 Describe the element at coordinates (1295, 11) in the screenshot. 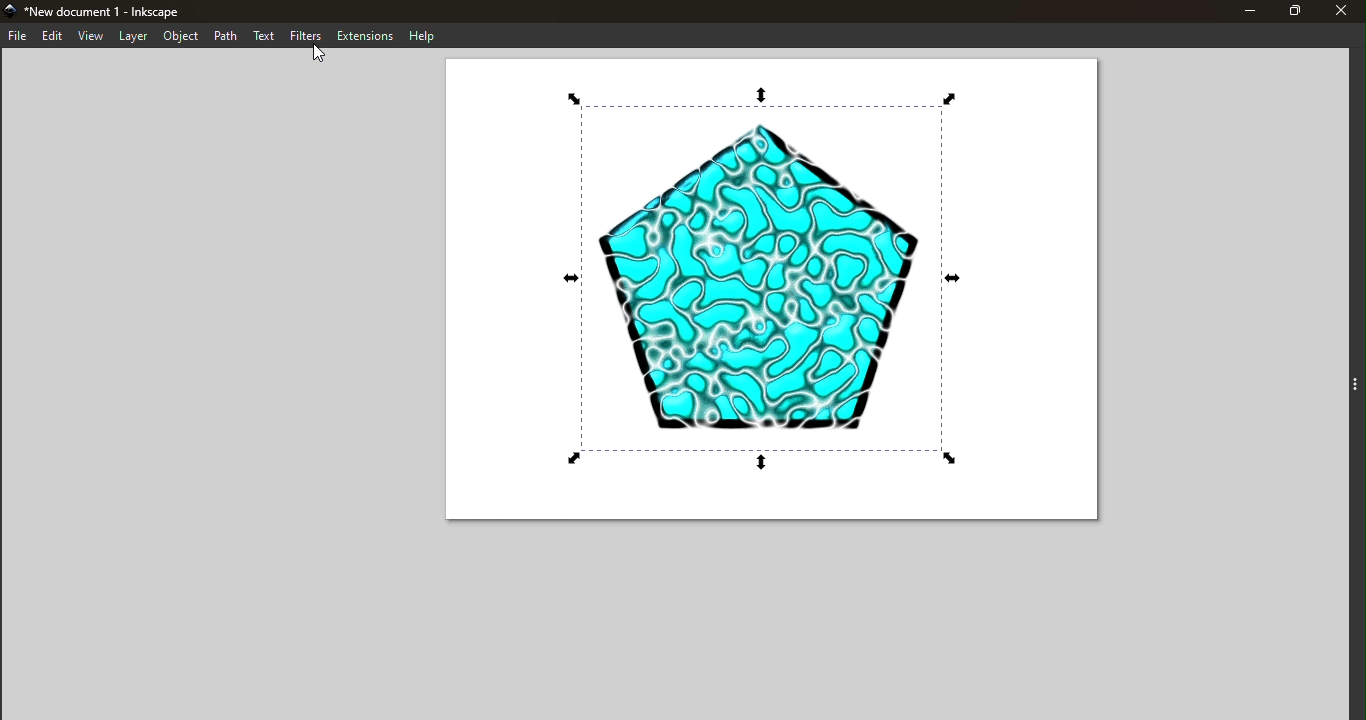

I see `Maximize` at that location.